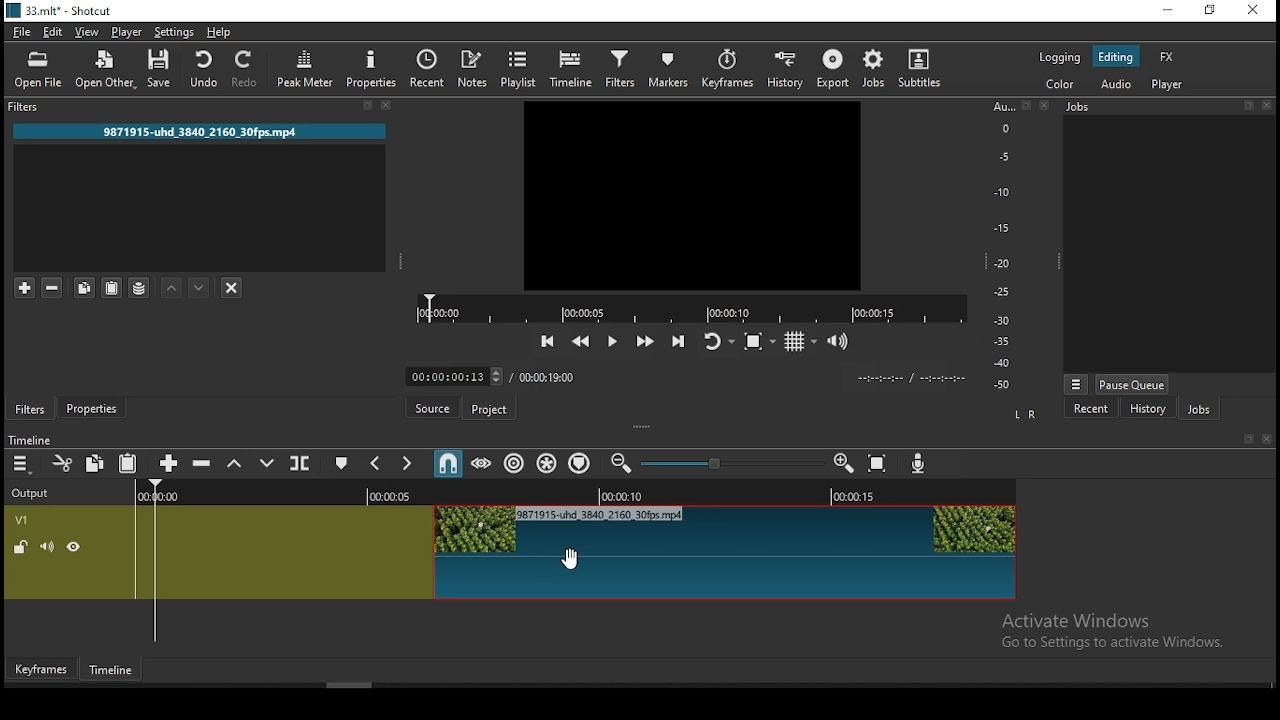  I want to click on redo, so click(247, 72).